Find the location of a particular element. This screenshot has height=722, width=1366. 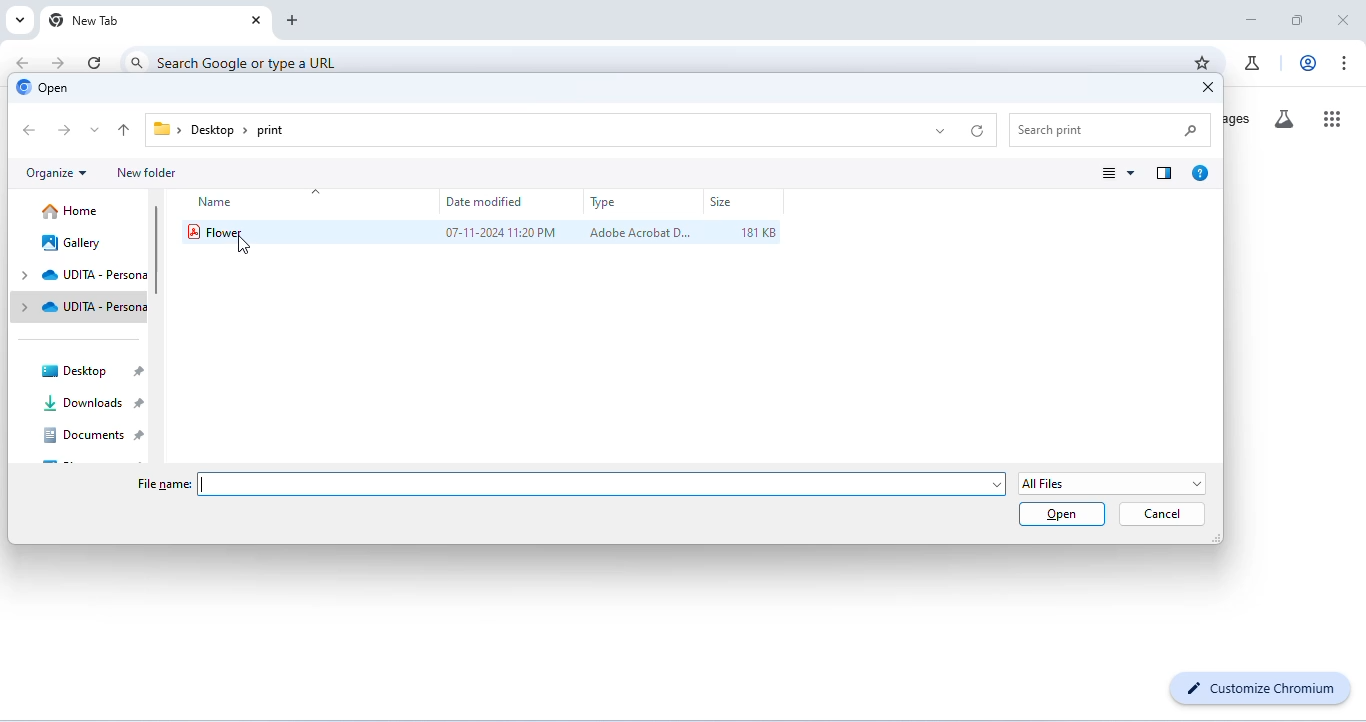

search labs is located at coordinates (1284, 120).